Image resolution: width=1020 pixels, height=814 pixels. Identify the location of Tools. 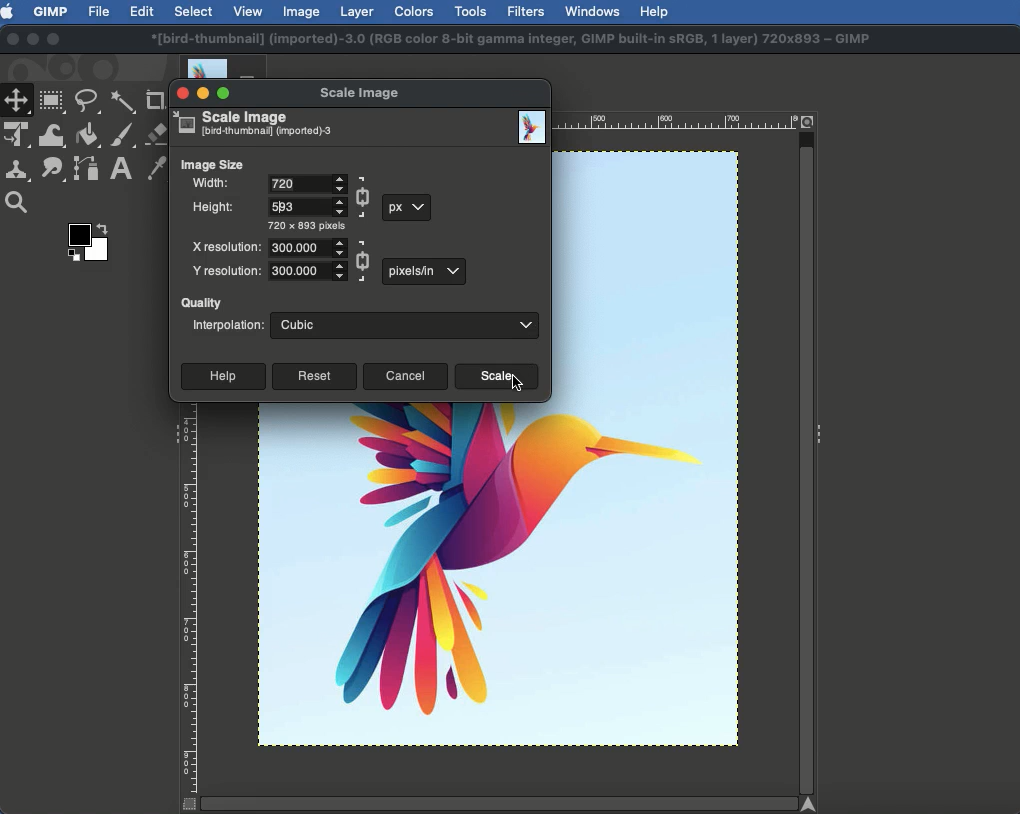
(469, 12).